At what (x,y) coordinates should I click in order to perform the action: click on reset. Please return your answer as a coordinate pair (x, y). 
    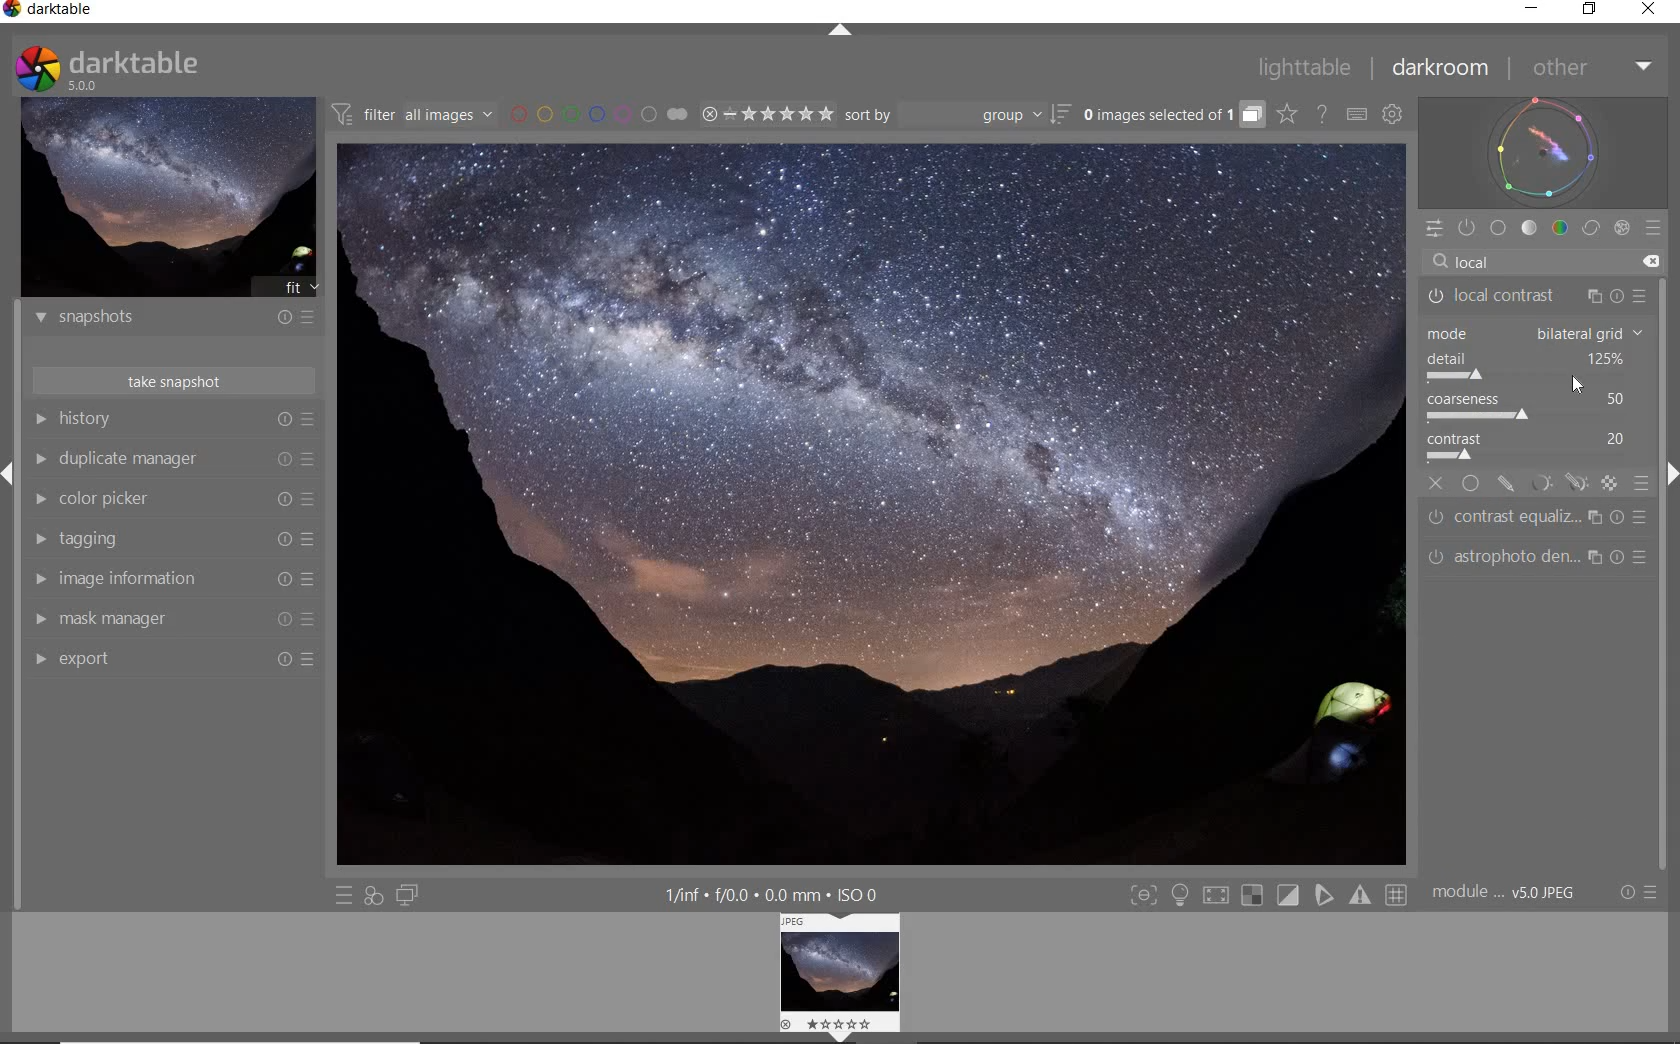
    Looking at the image, I should click on (283, 420).